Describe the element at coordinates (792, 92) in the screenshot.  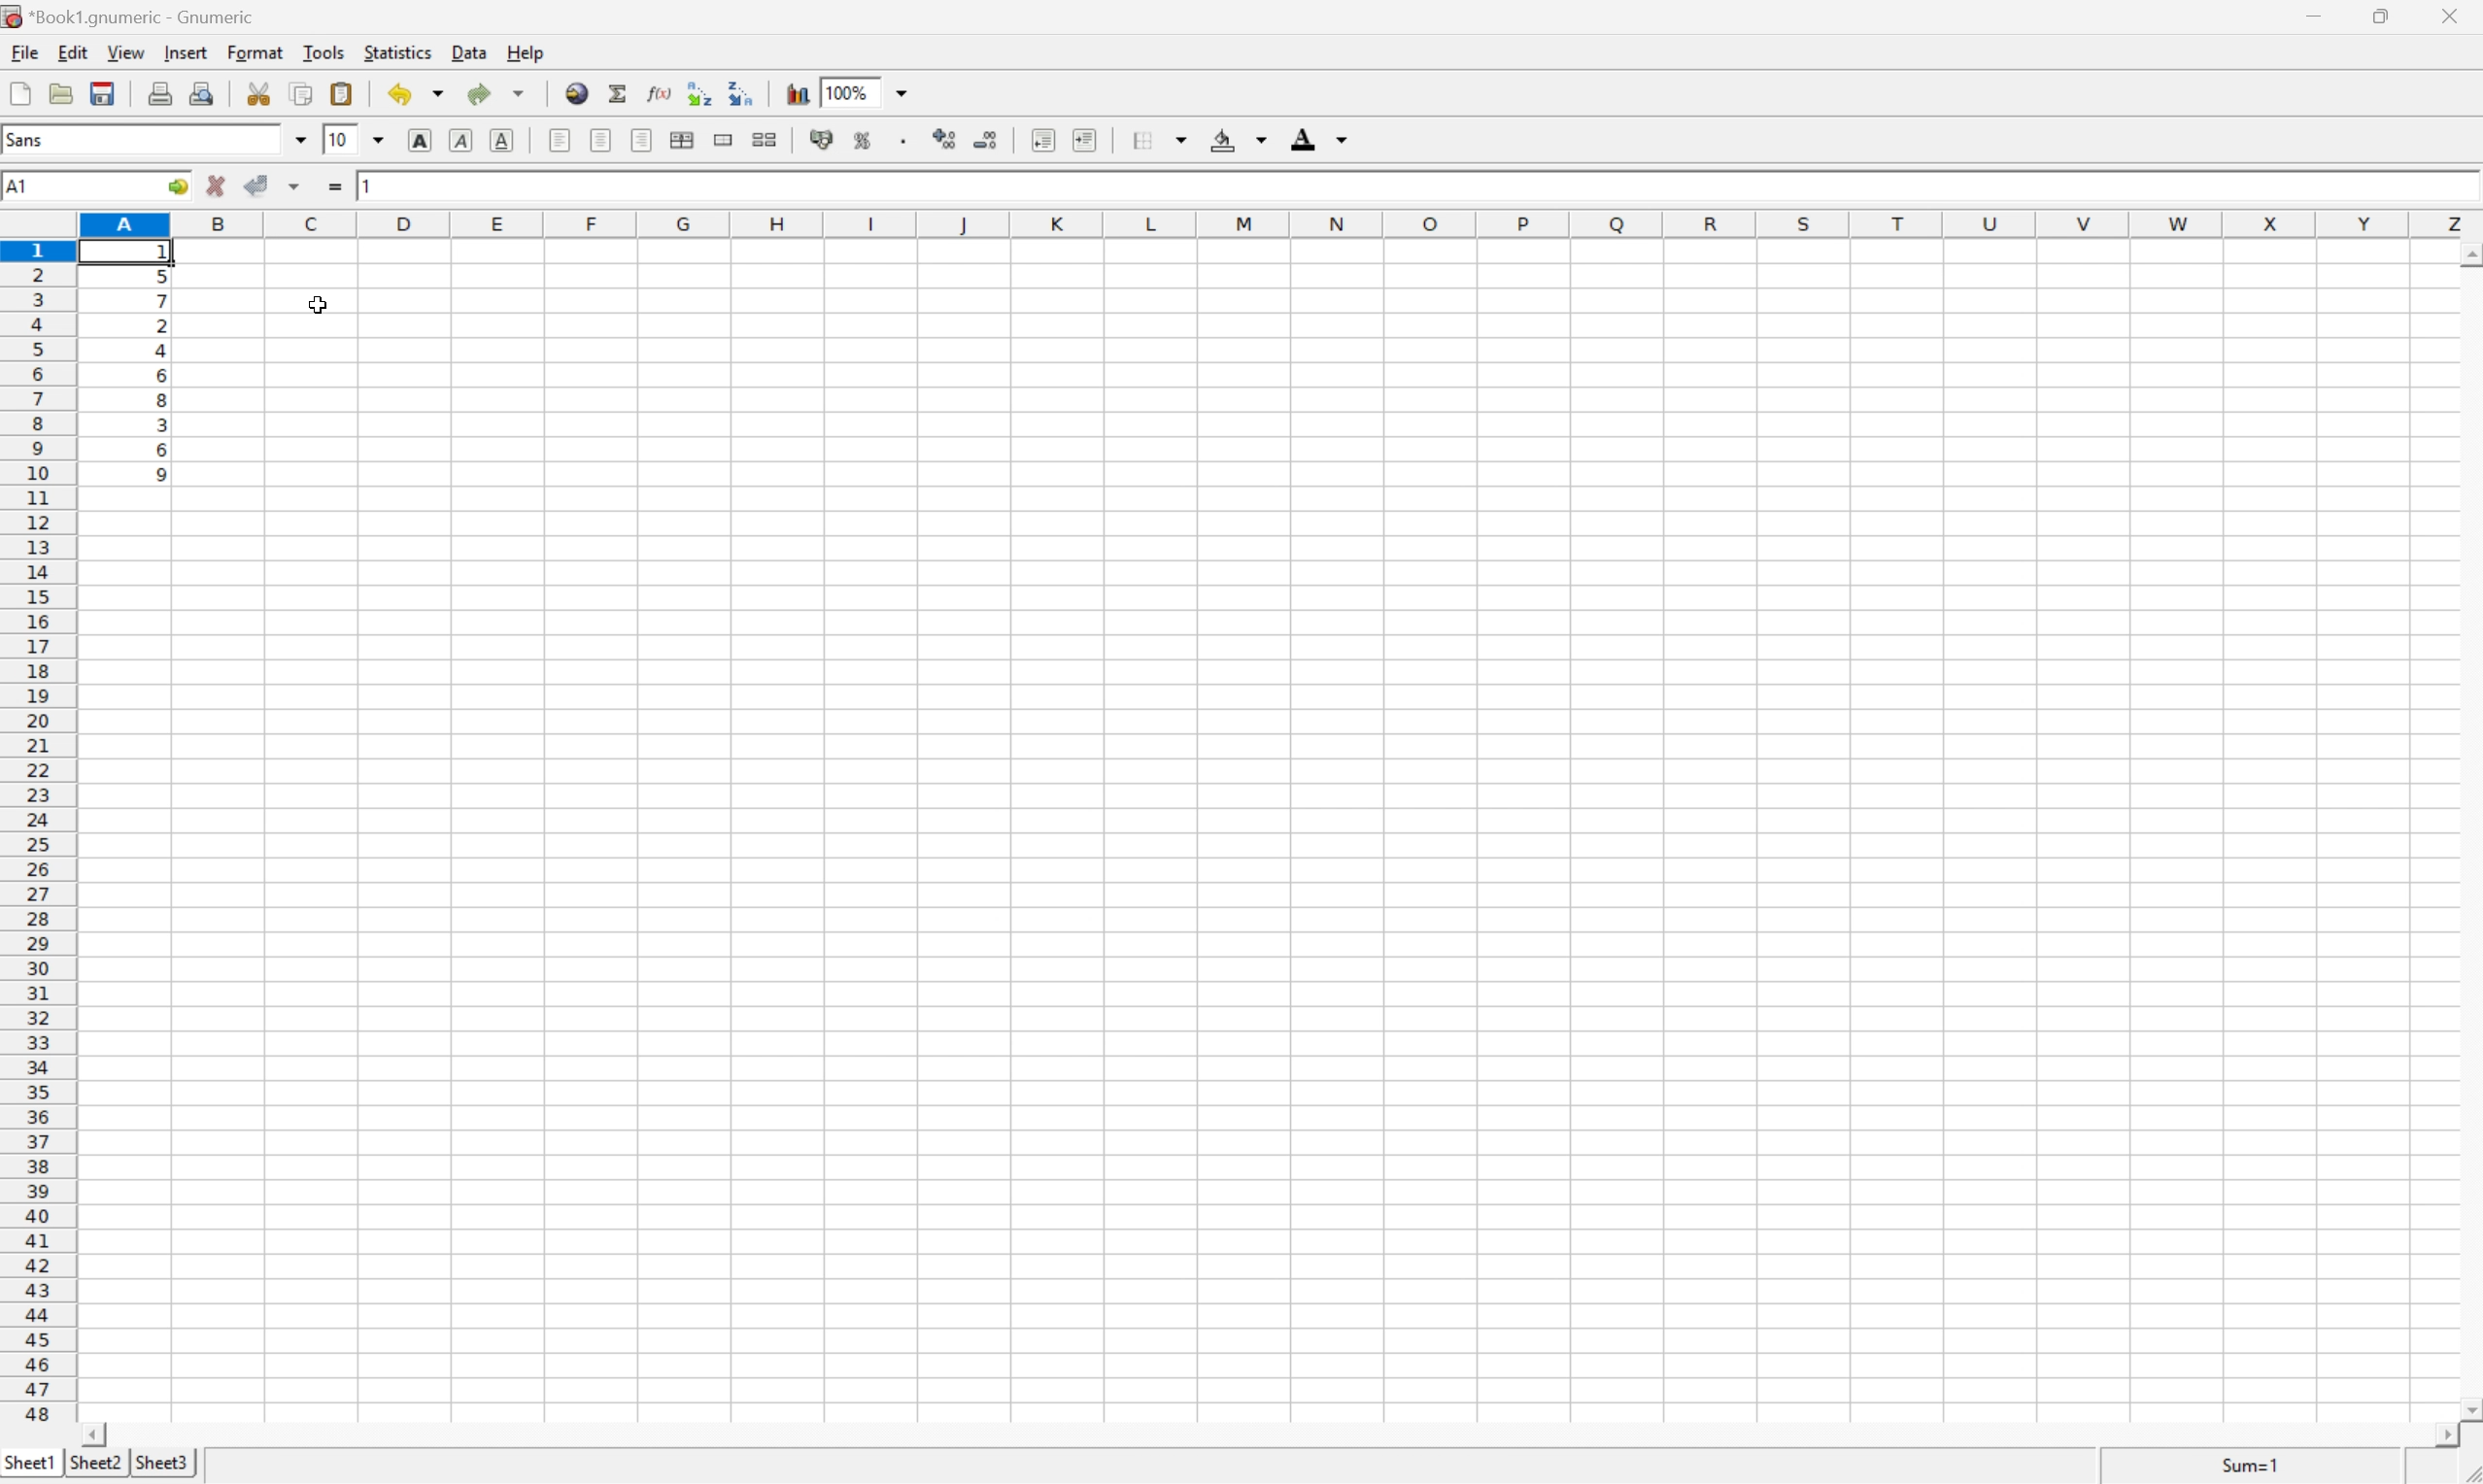
I see `chart` at that location.